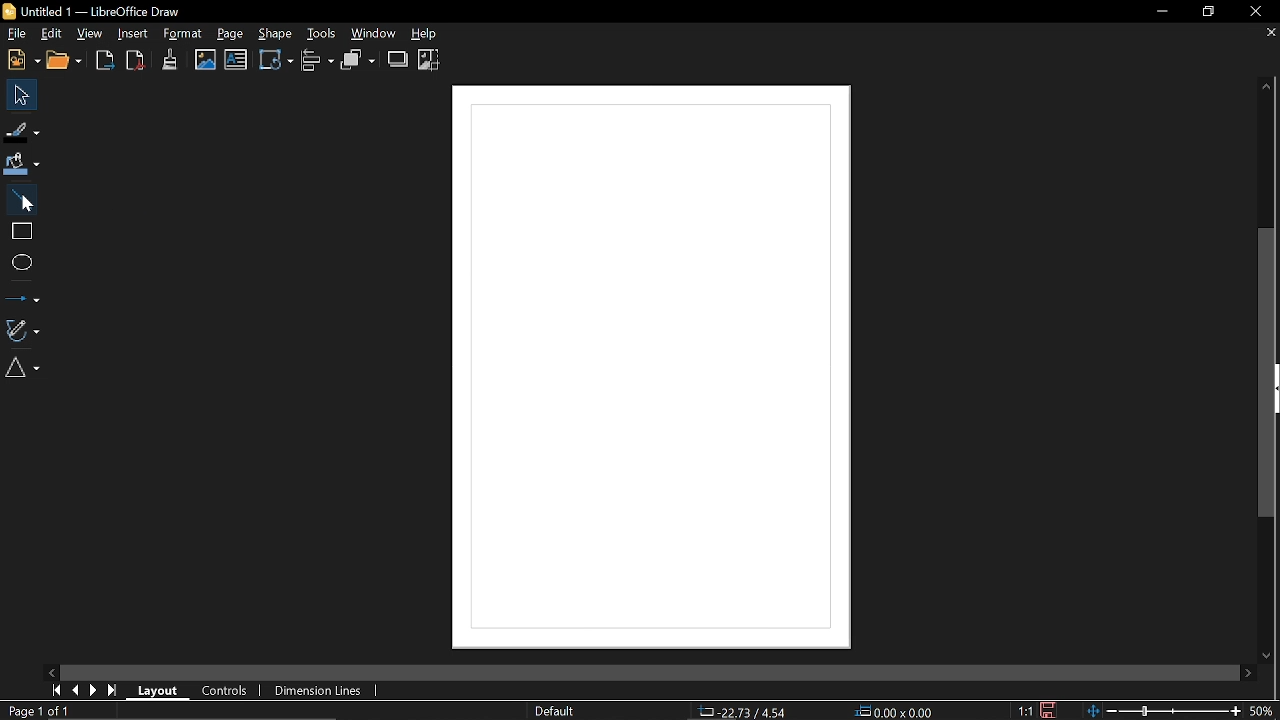 This screenshot has height=720, width=1280. I want to click on Scaling factor, so click(1024, 711).